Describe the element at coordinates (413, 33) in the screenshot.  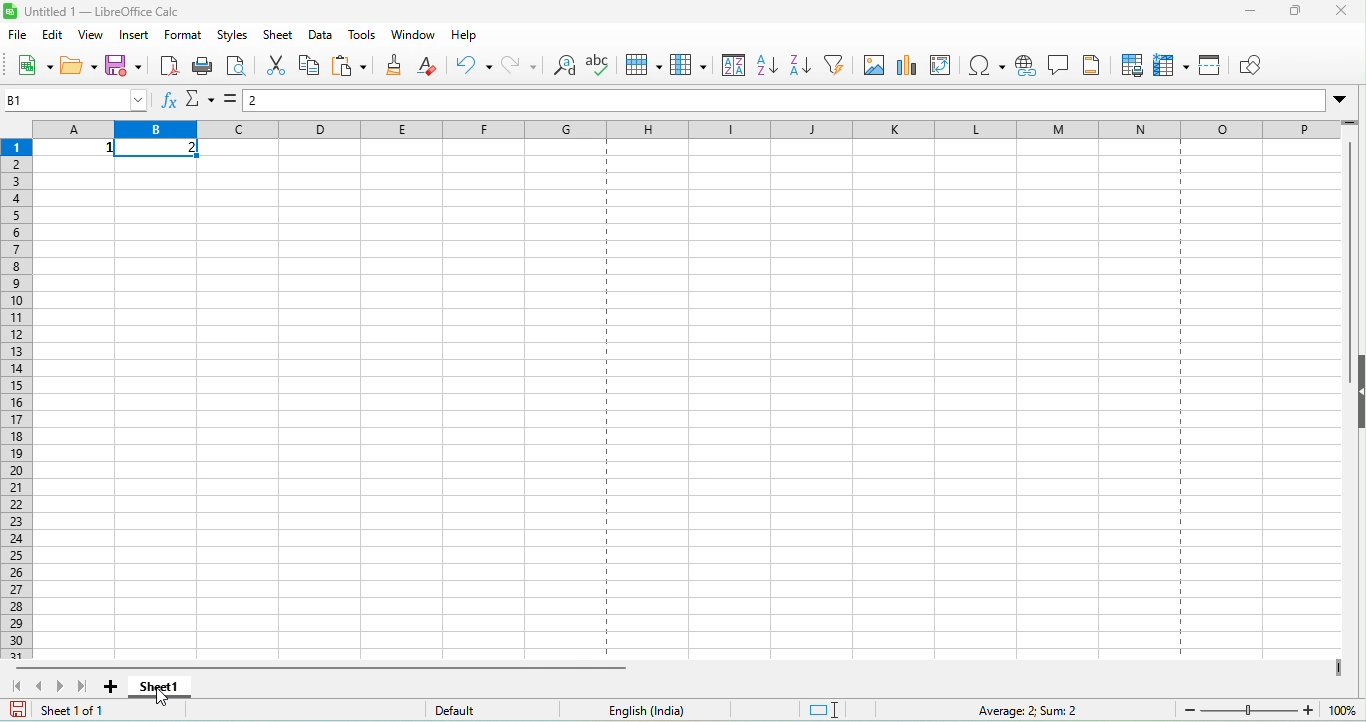
I see `window` at that location.